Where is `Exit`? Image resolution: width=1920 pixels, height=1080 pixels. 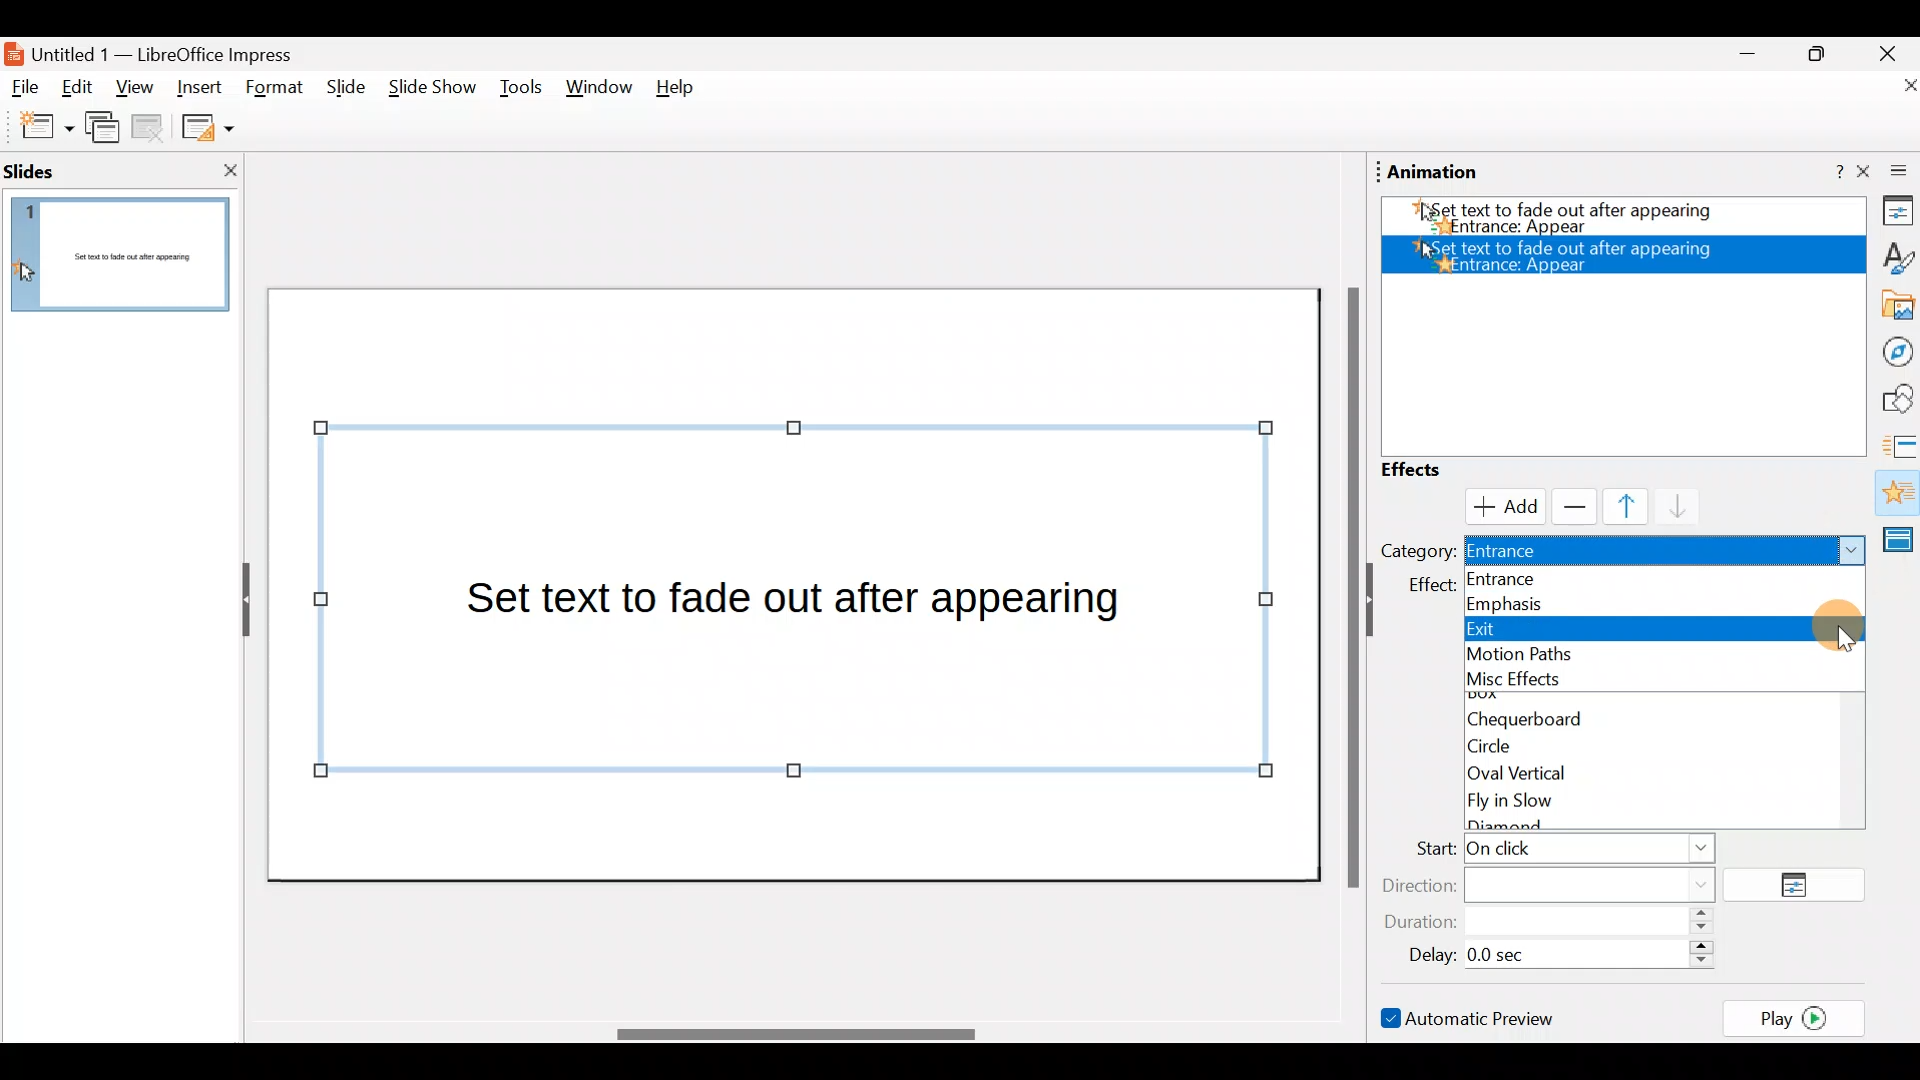 Exit is located at coordinates (1661, 627).